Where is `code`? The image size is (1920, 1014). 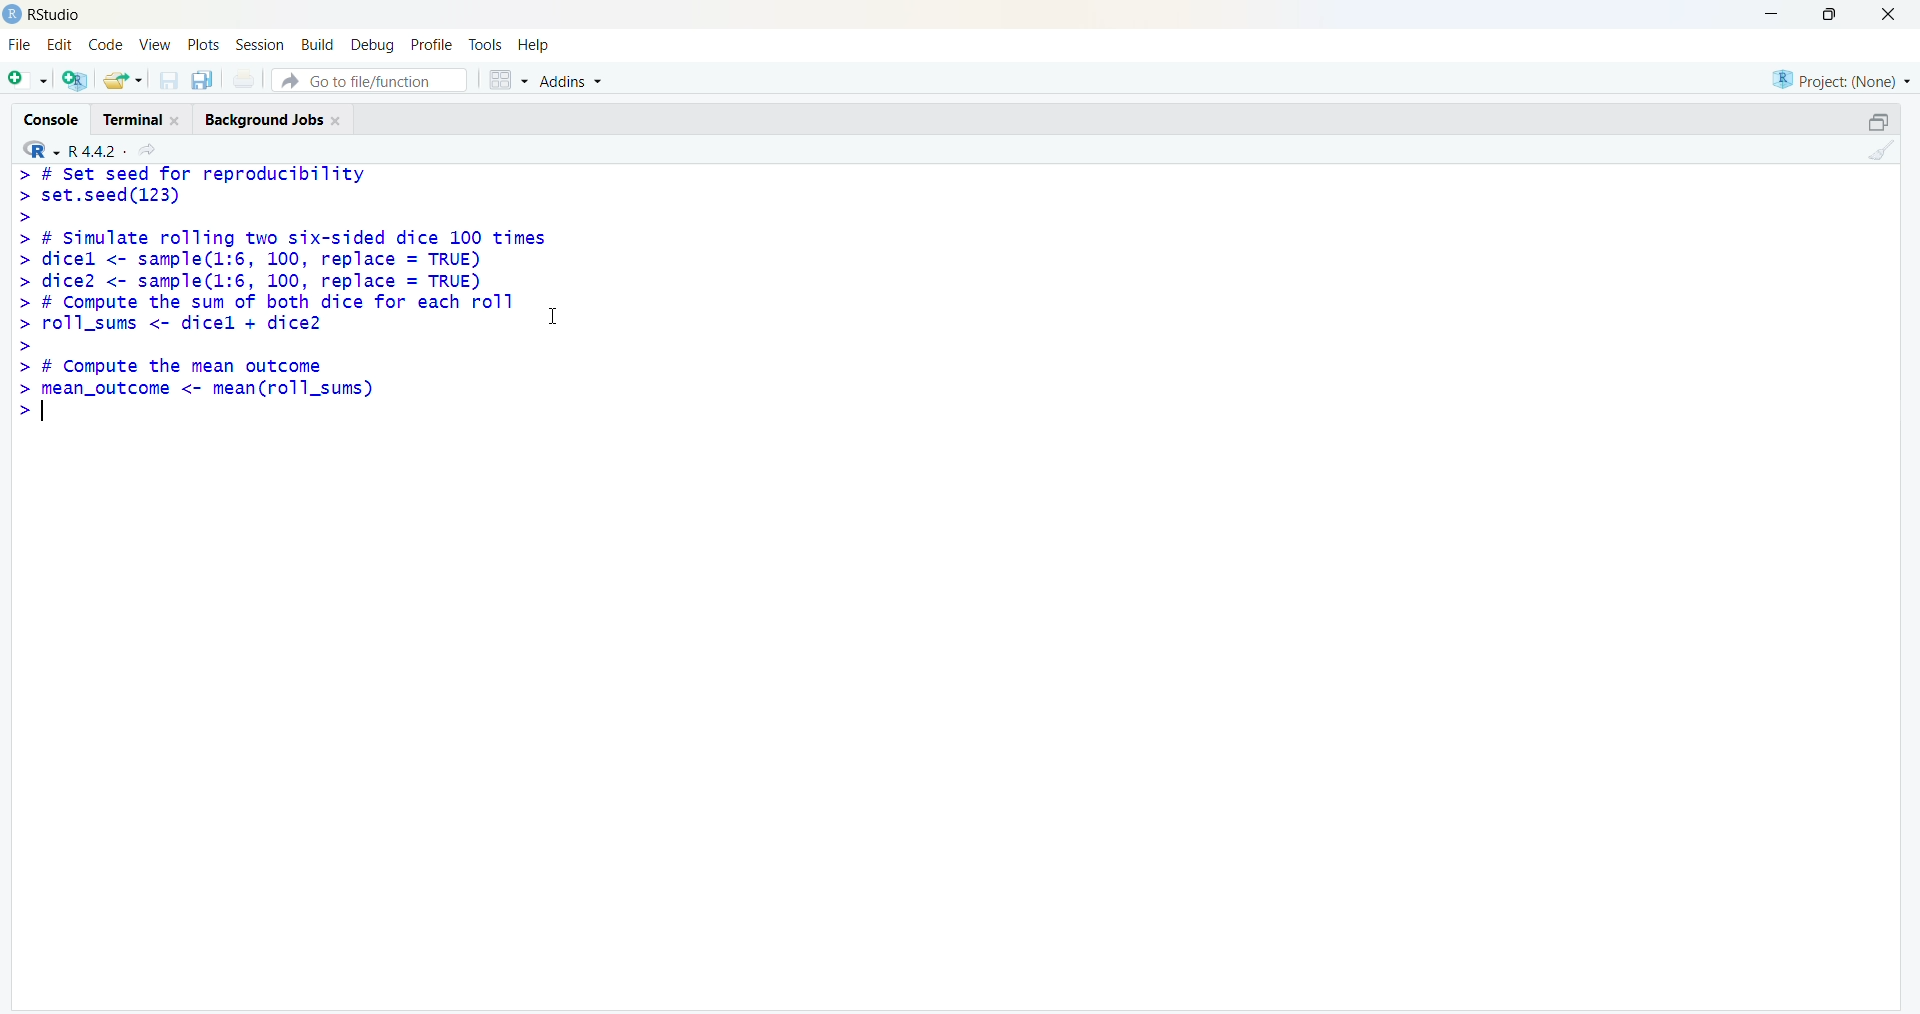
code is located at coordinates (106, 45).